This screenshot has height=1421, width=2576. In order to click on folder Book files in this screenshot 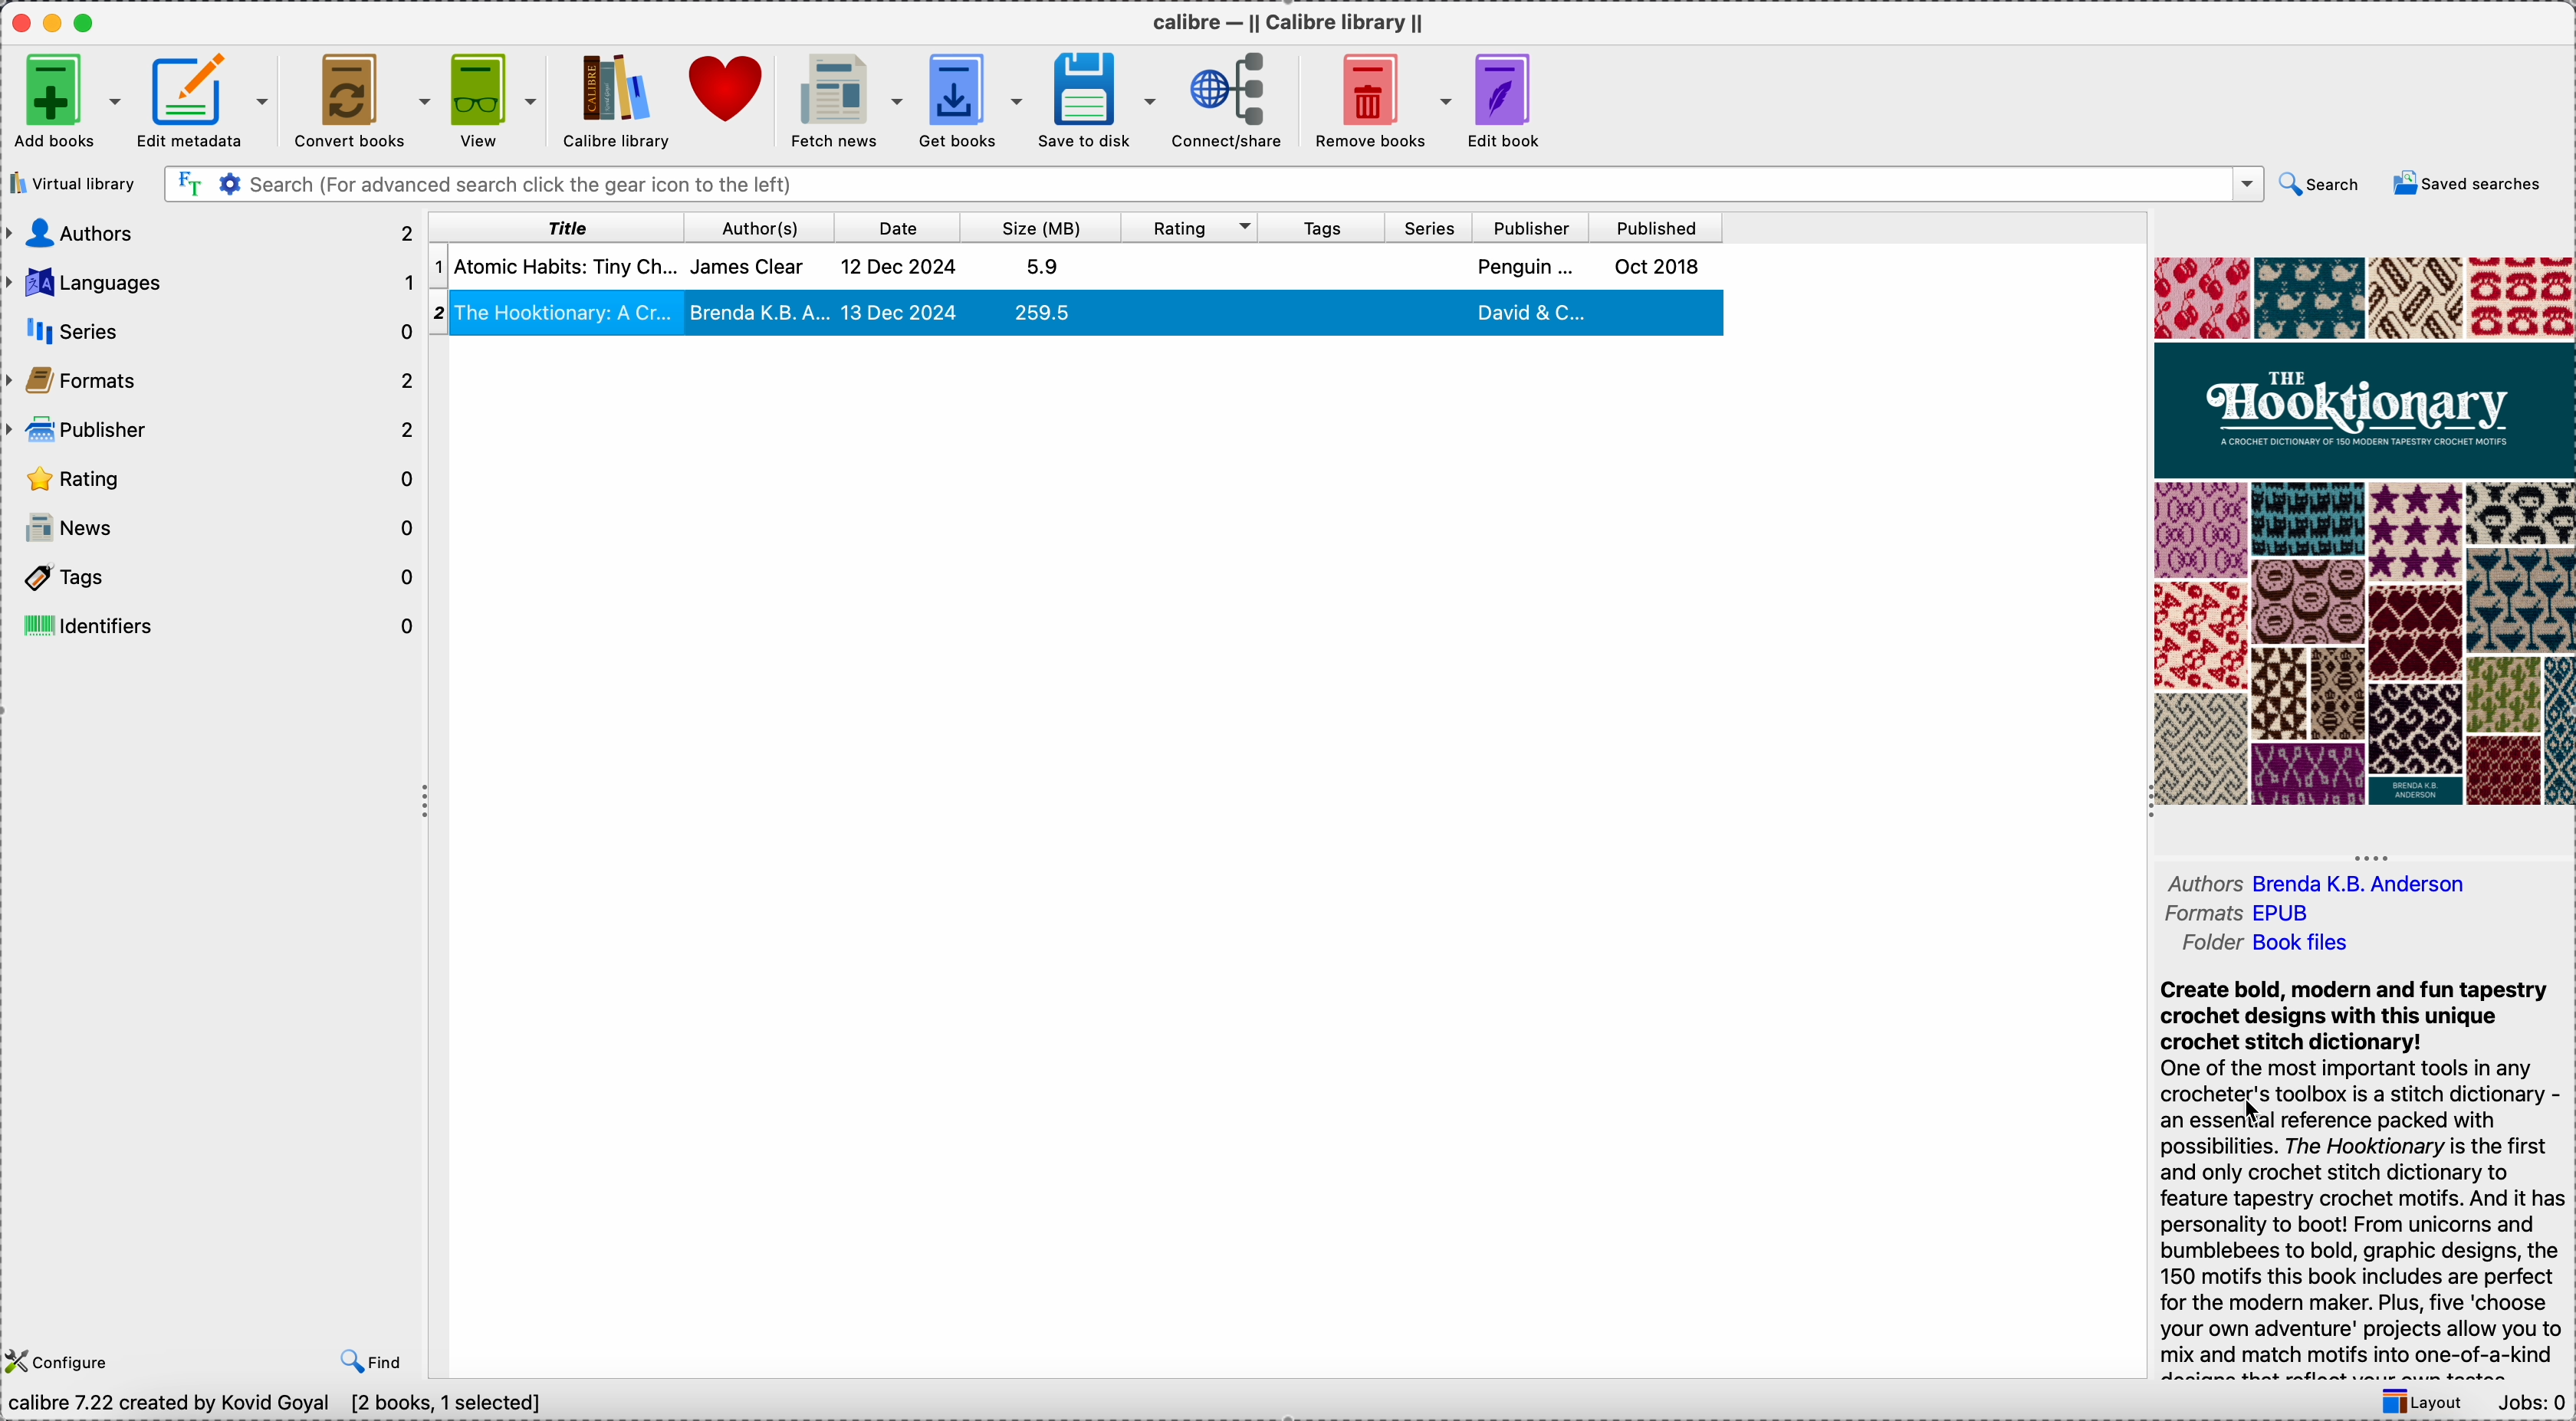, I will do `click(2275, 944)`.